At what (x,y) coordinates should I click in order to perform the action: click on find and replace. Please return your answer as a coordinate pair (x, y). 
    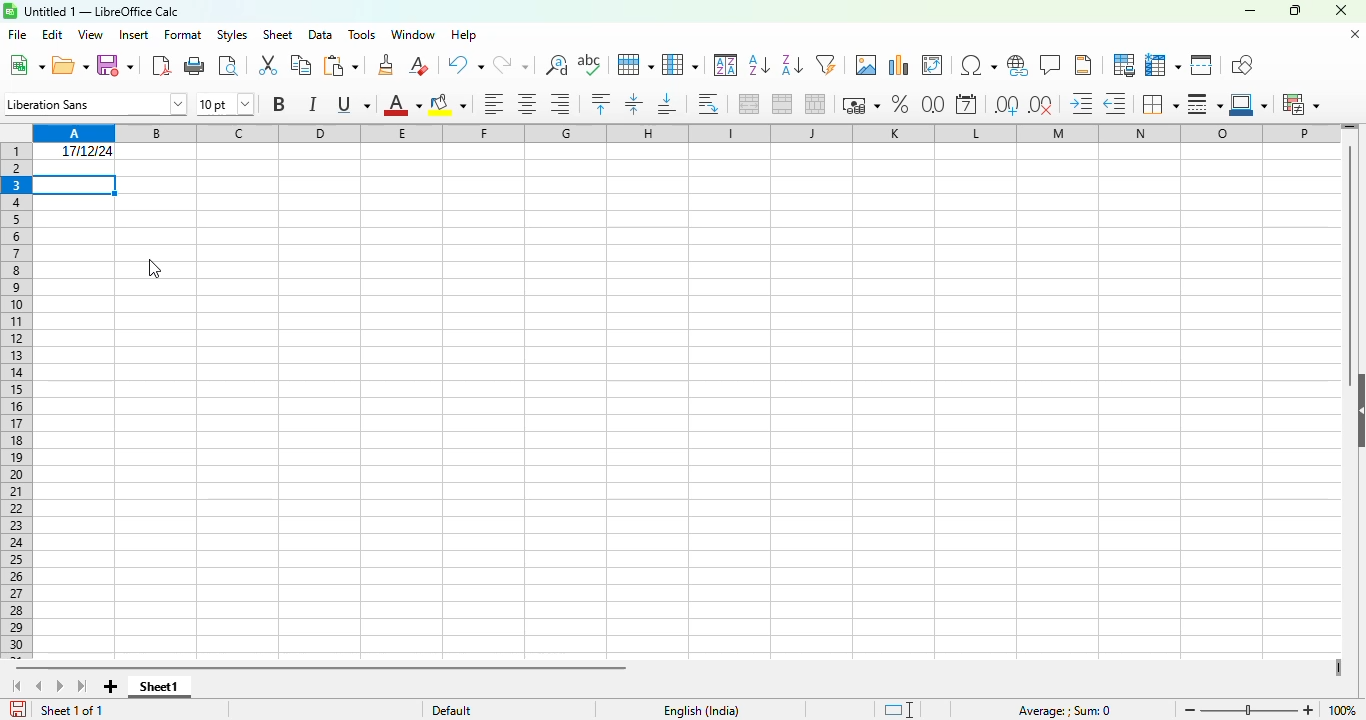
    Looking at the image, I should click on (557, 65).